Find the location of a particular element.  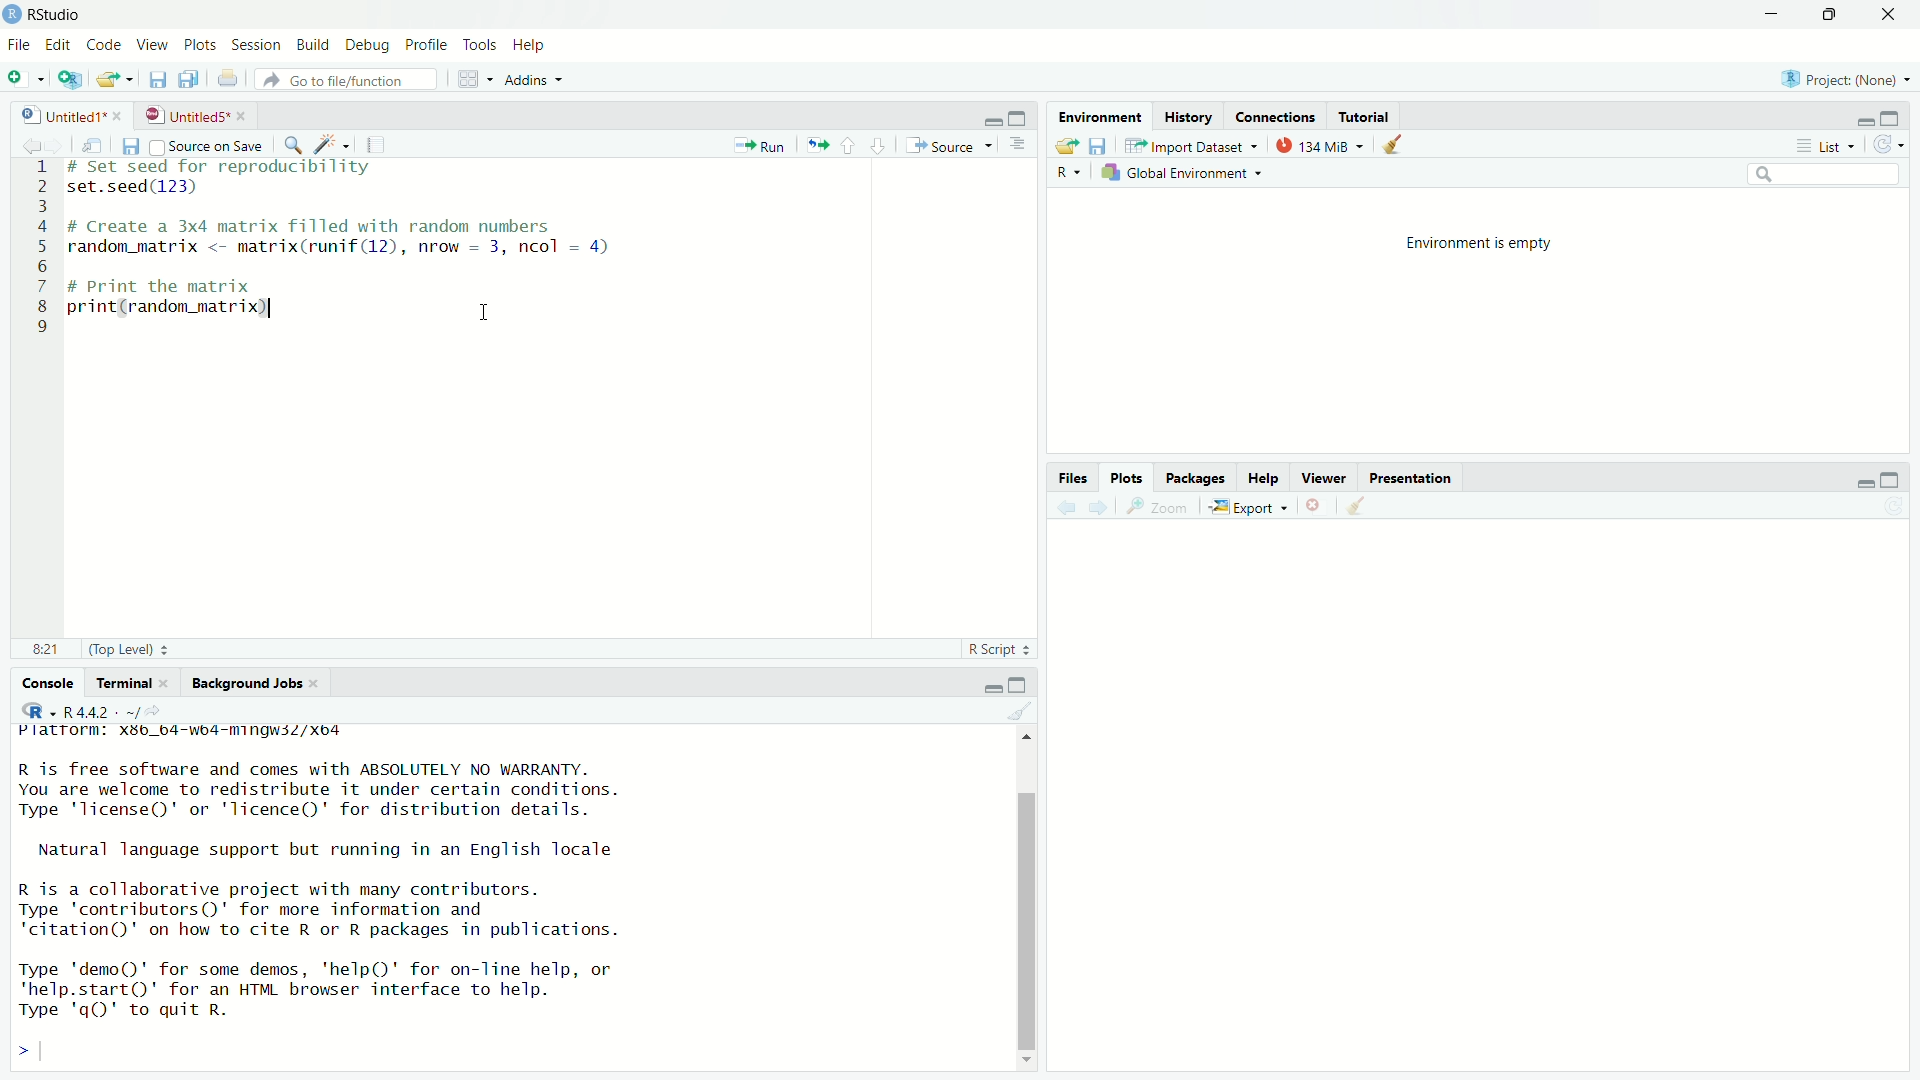

Session is located at coordinates (262, 47).